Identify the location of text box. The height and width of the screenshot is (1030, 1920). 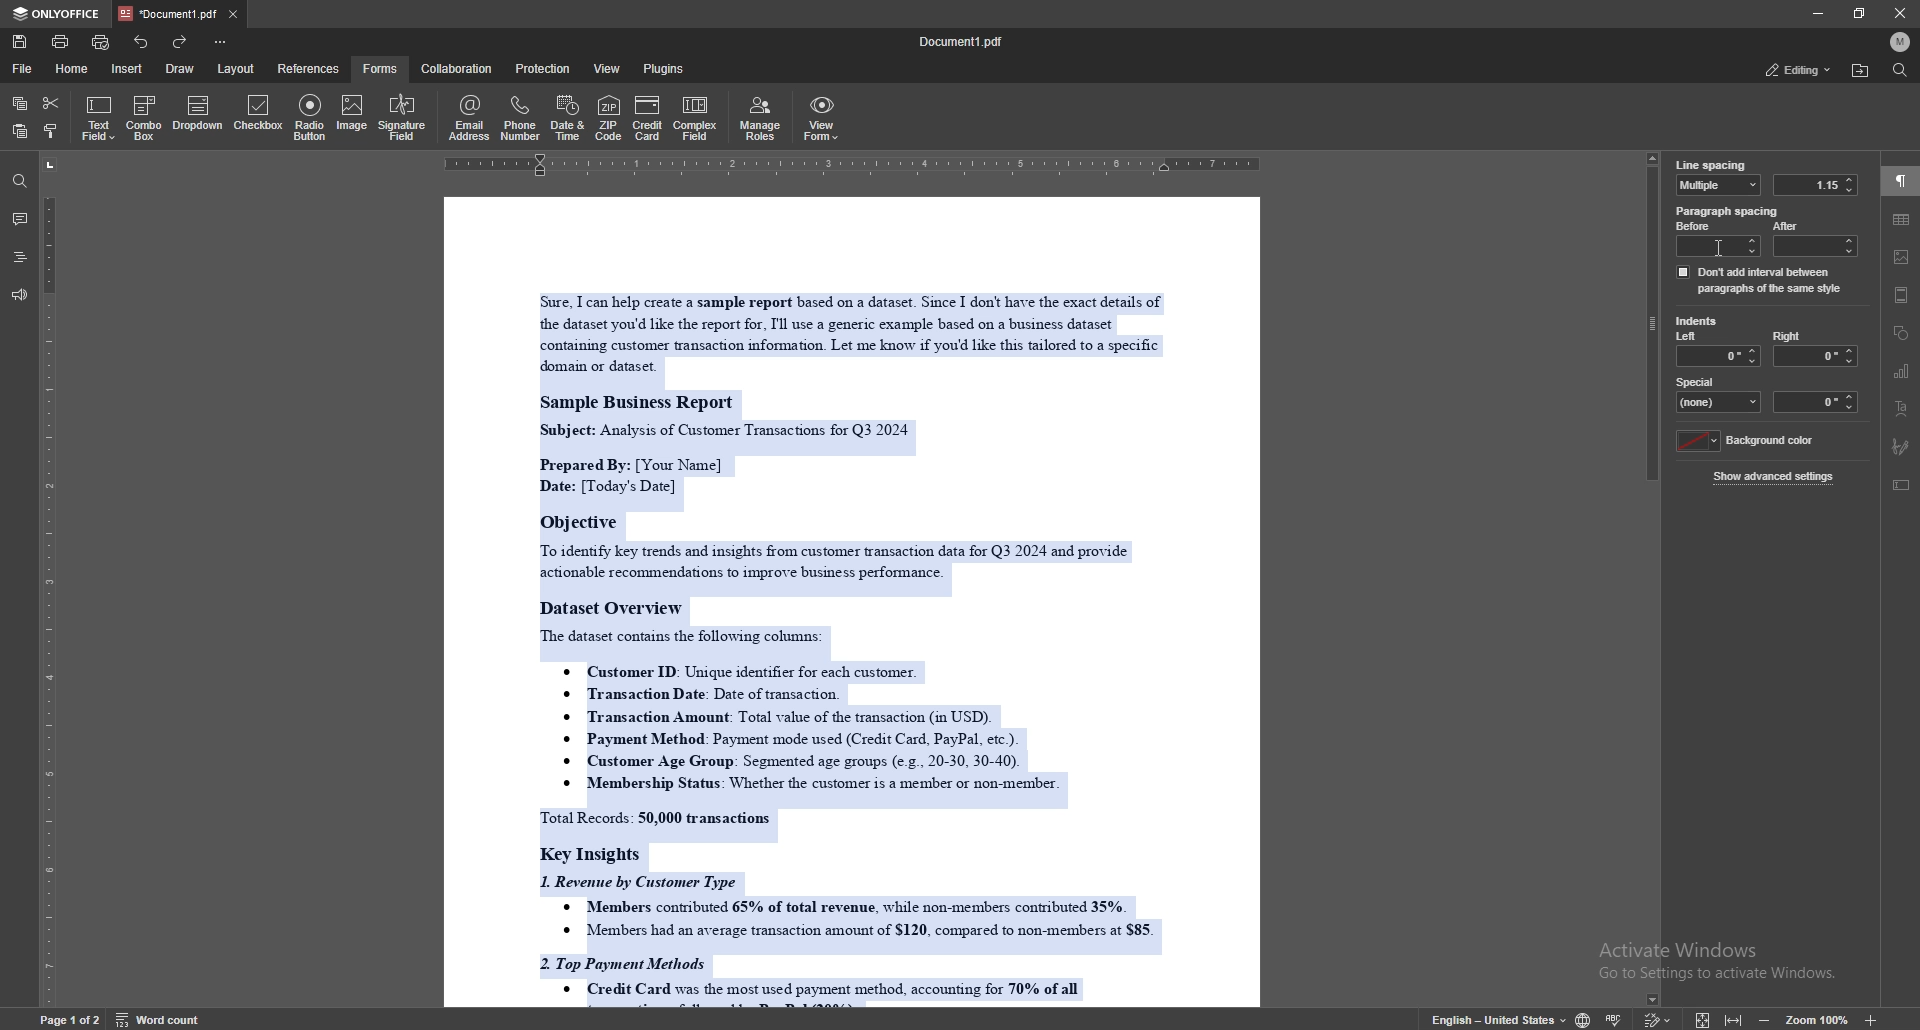
(1903, 485).